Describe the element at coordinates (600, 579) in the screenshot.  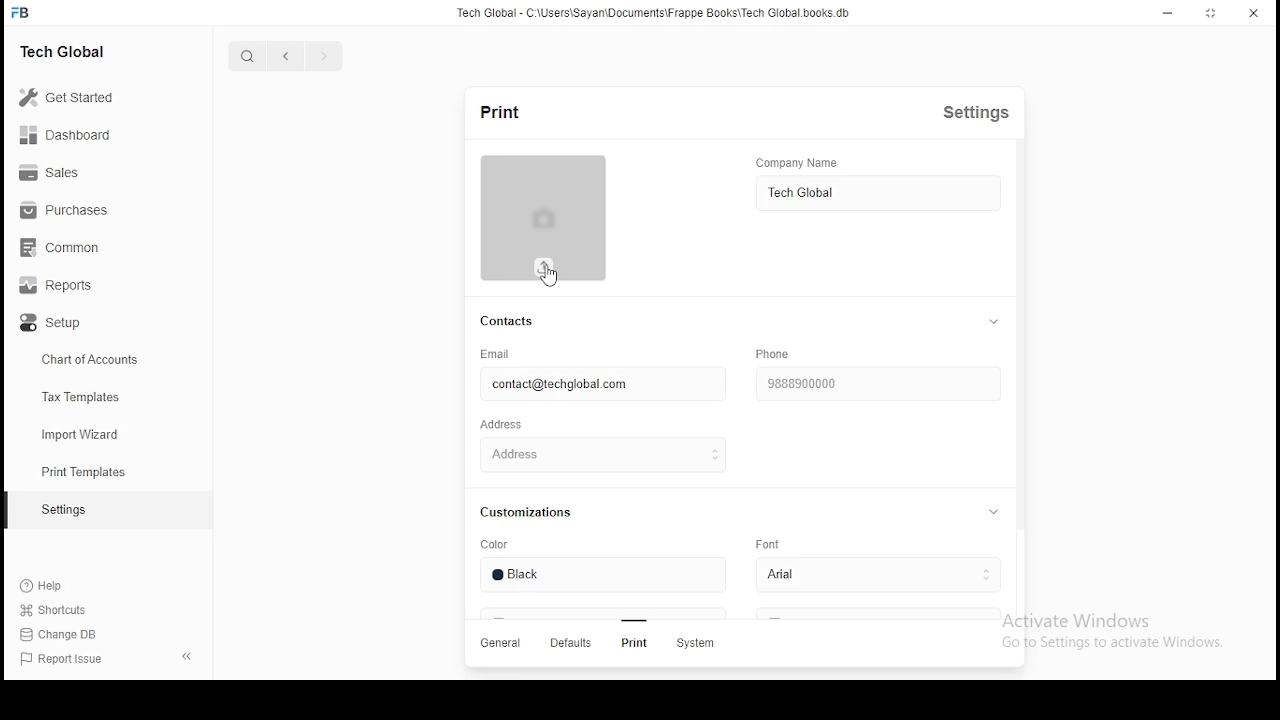
I see `color input` at that location.